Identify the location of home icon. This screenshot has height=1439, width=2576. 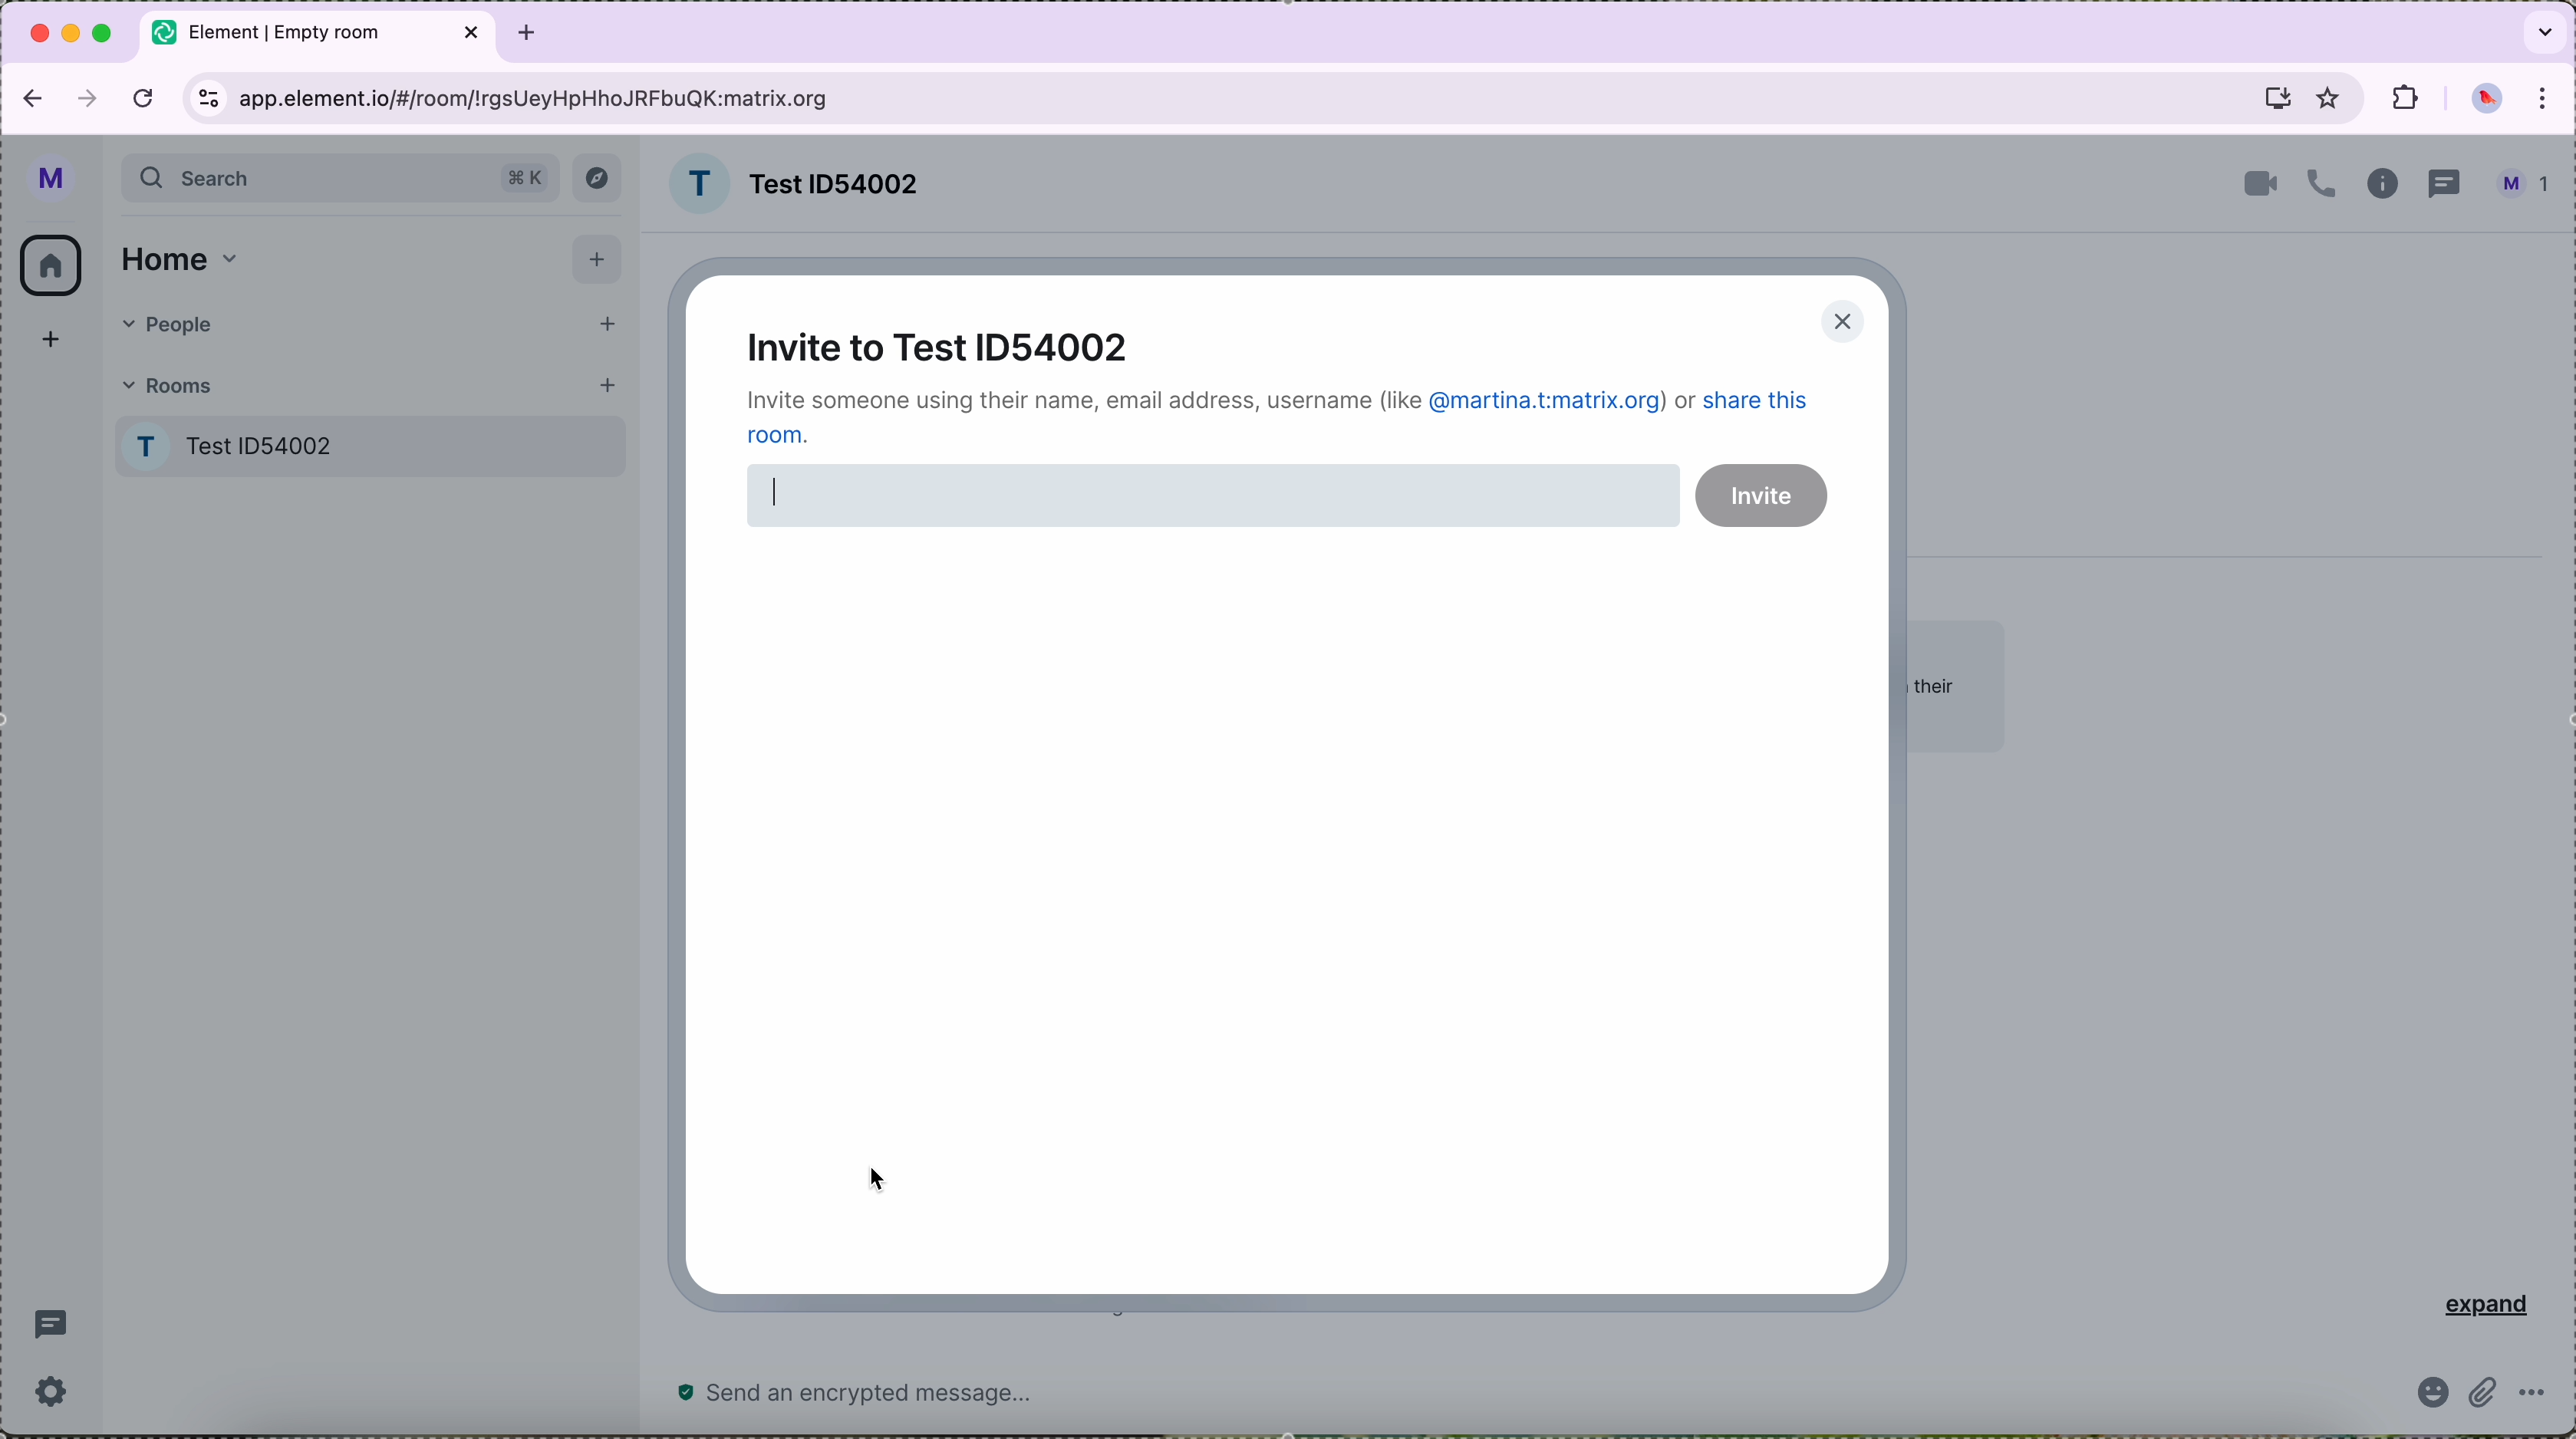
(54, 262).